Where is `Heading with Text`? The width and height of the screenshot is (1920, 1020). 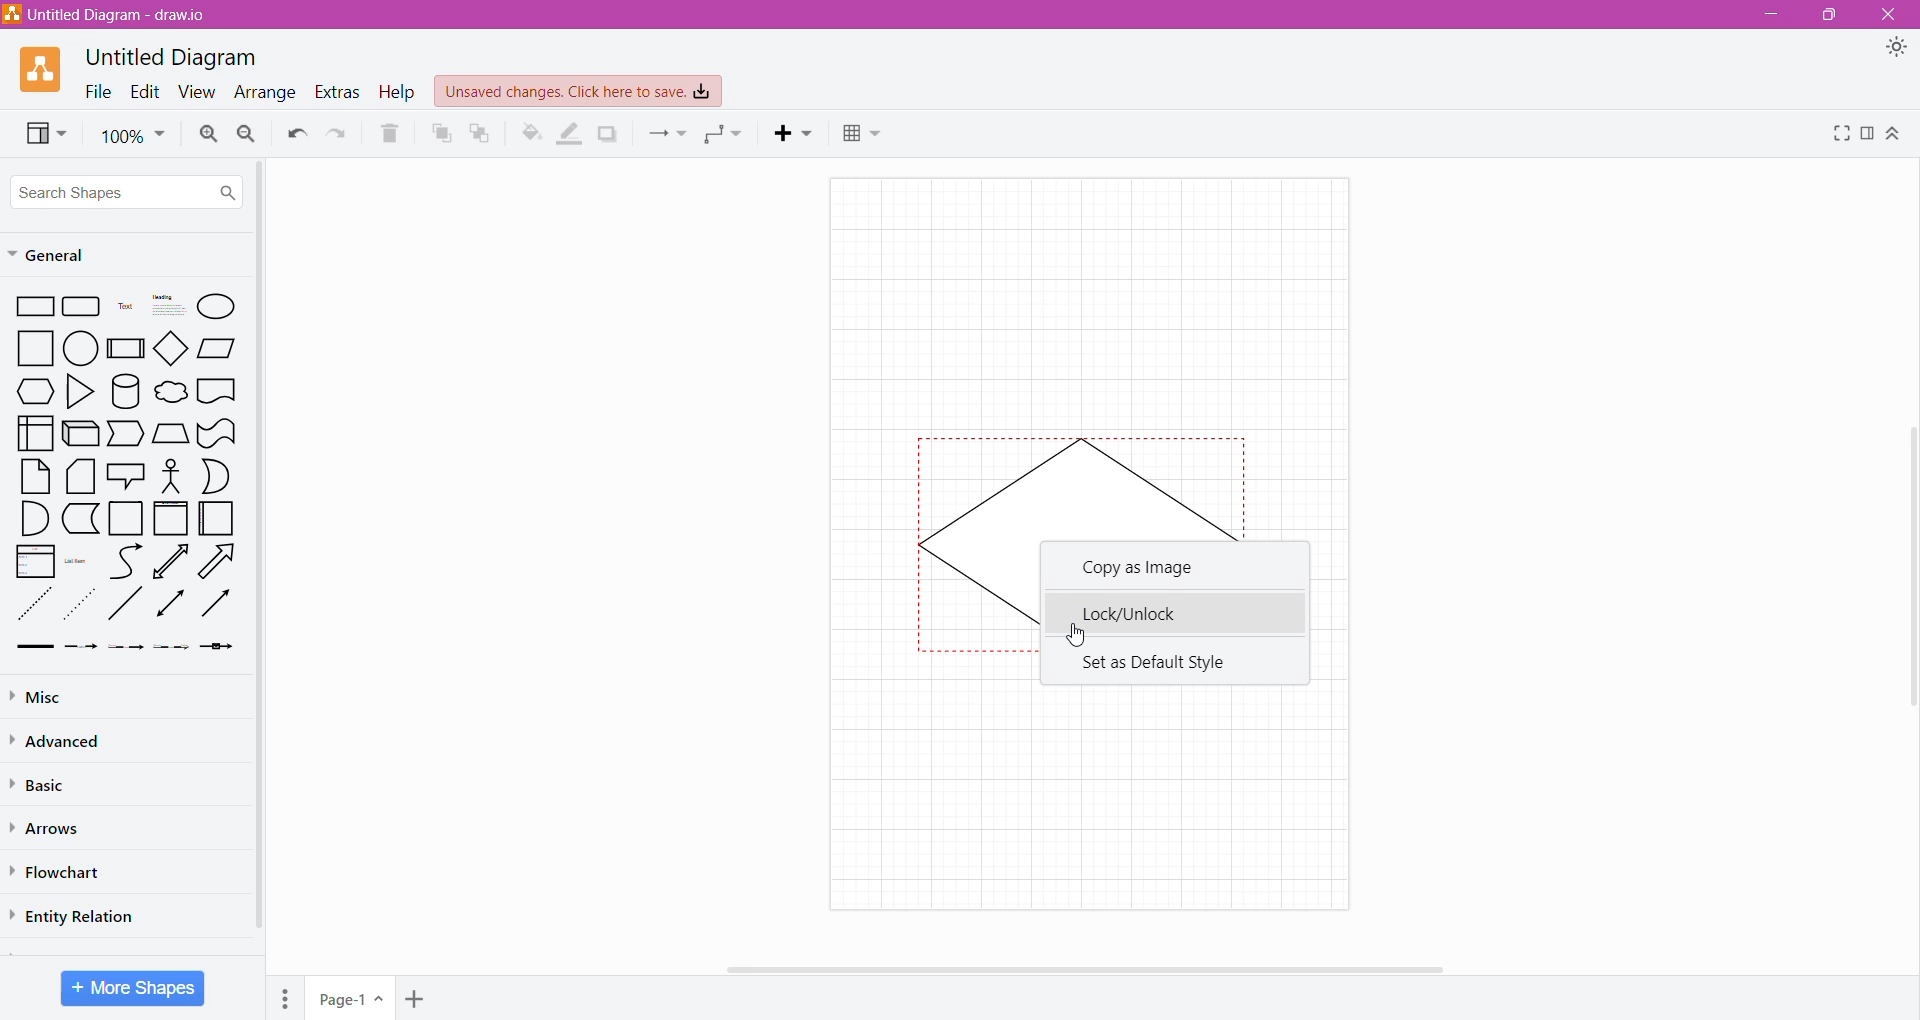 Heading with Text is located at coordinates (170, 307).